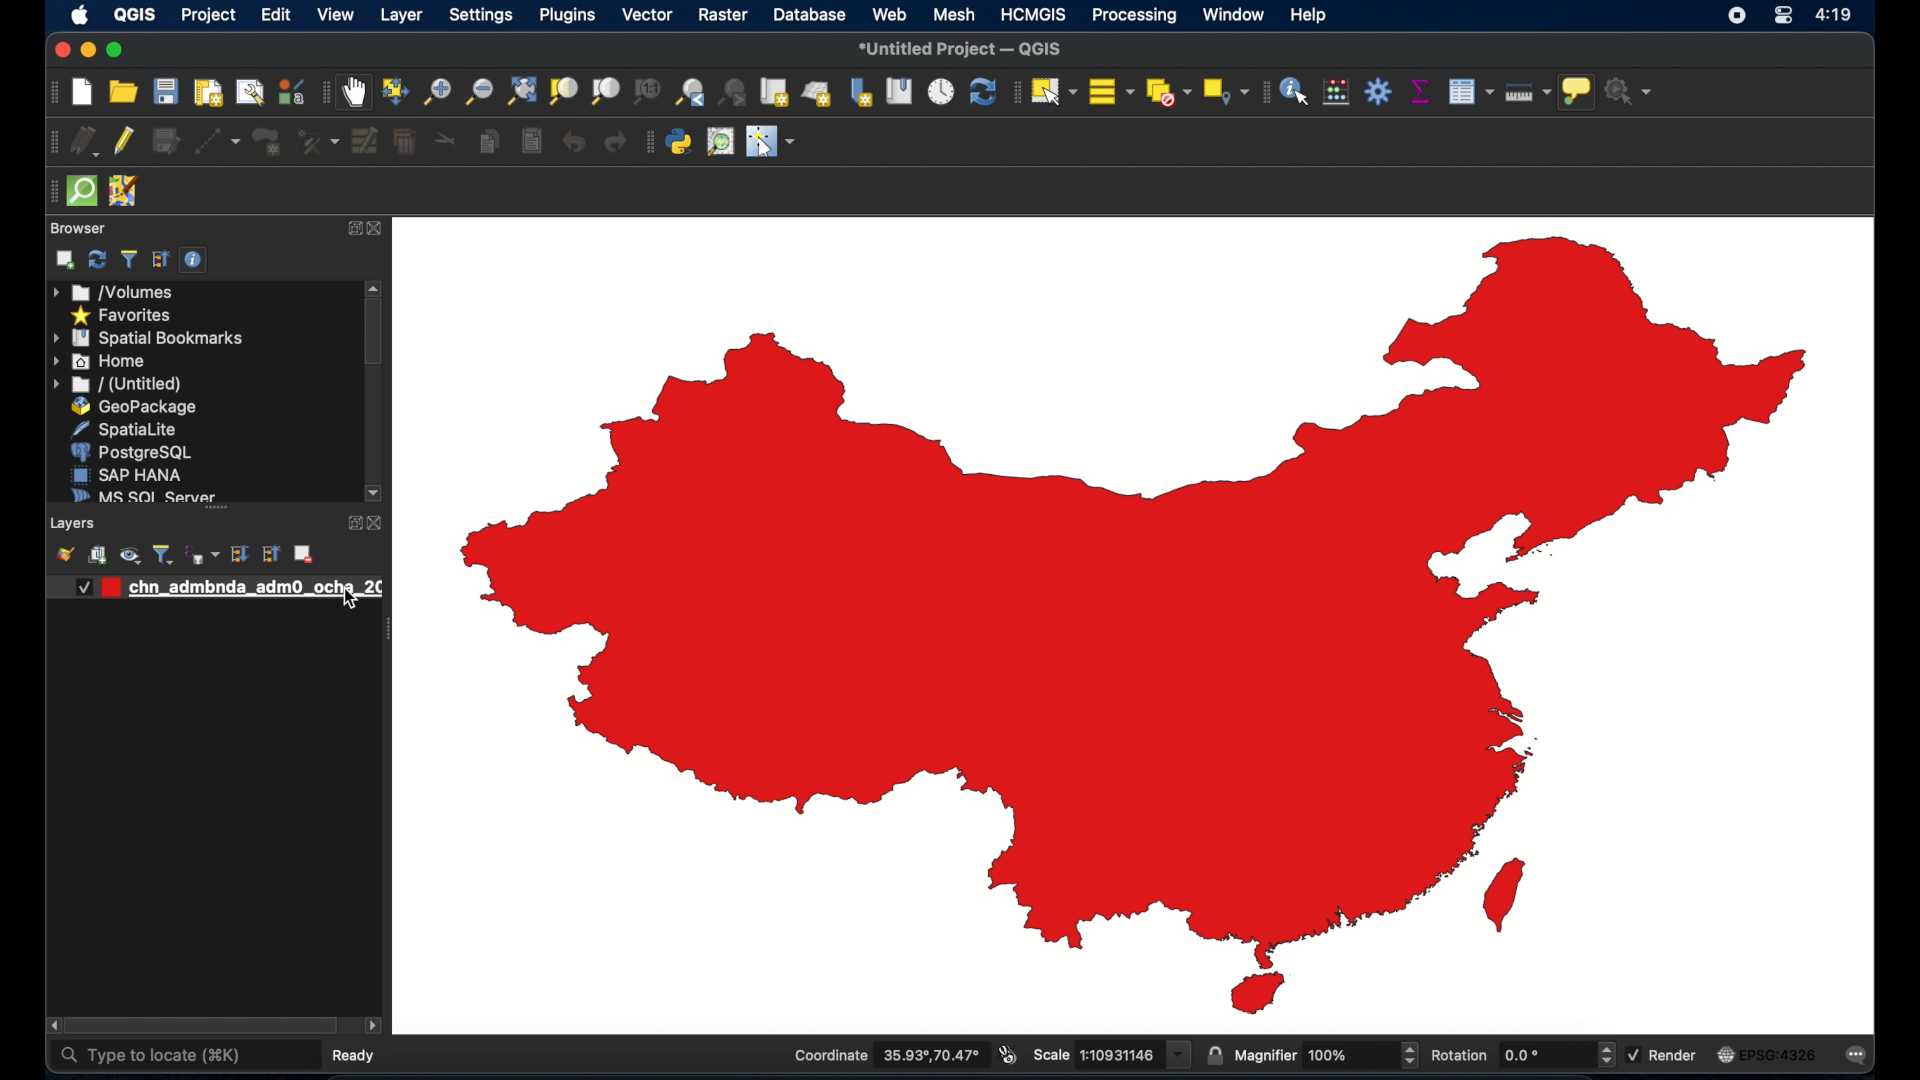 The width and height of the screenshot is (1920, 1080). I want to click on copy features, so click(489, 142).